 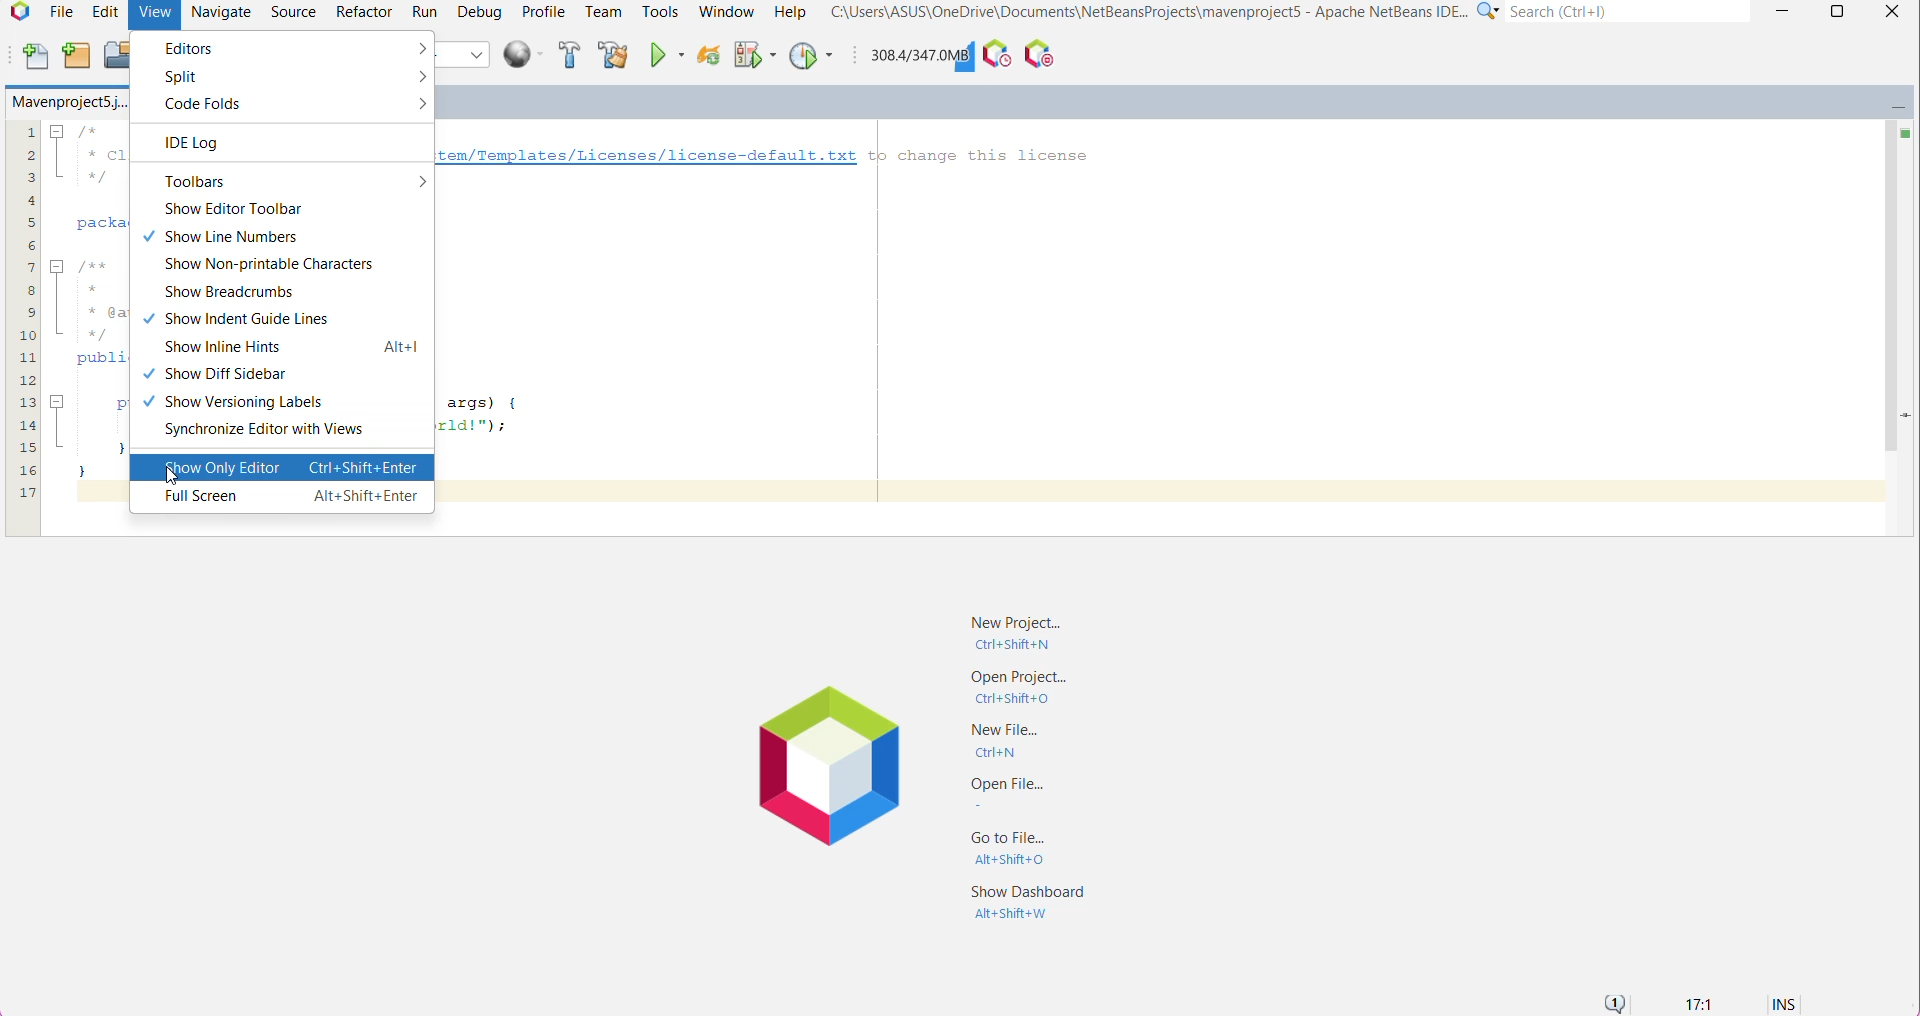 I want to click on Show Line Numbers, so click(x=235, y=238).